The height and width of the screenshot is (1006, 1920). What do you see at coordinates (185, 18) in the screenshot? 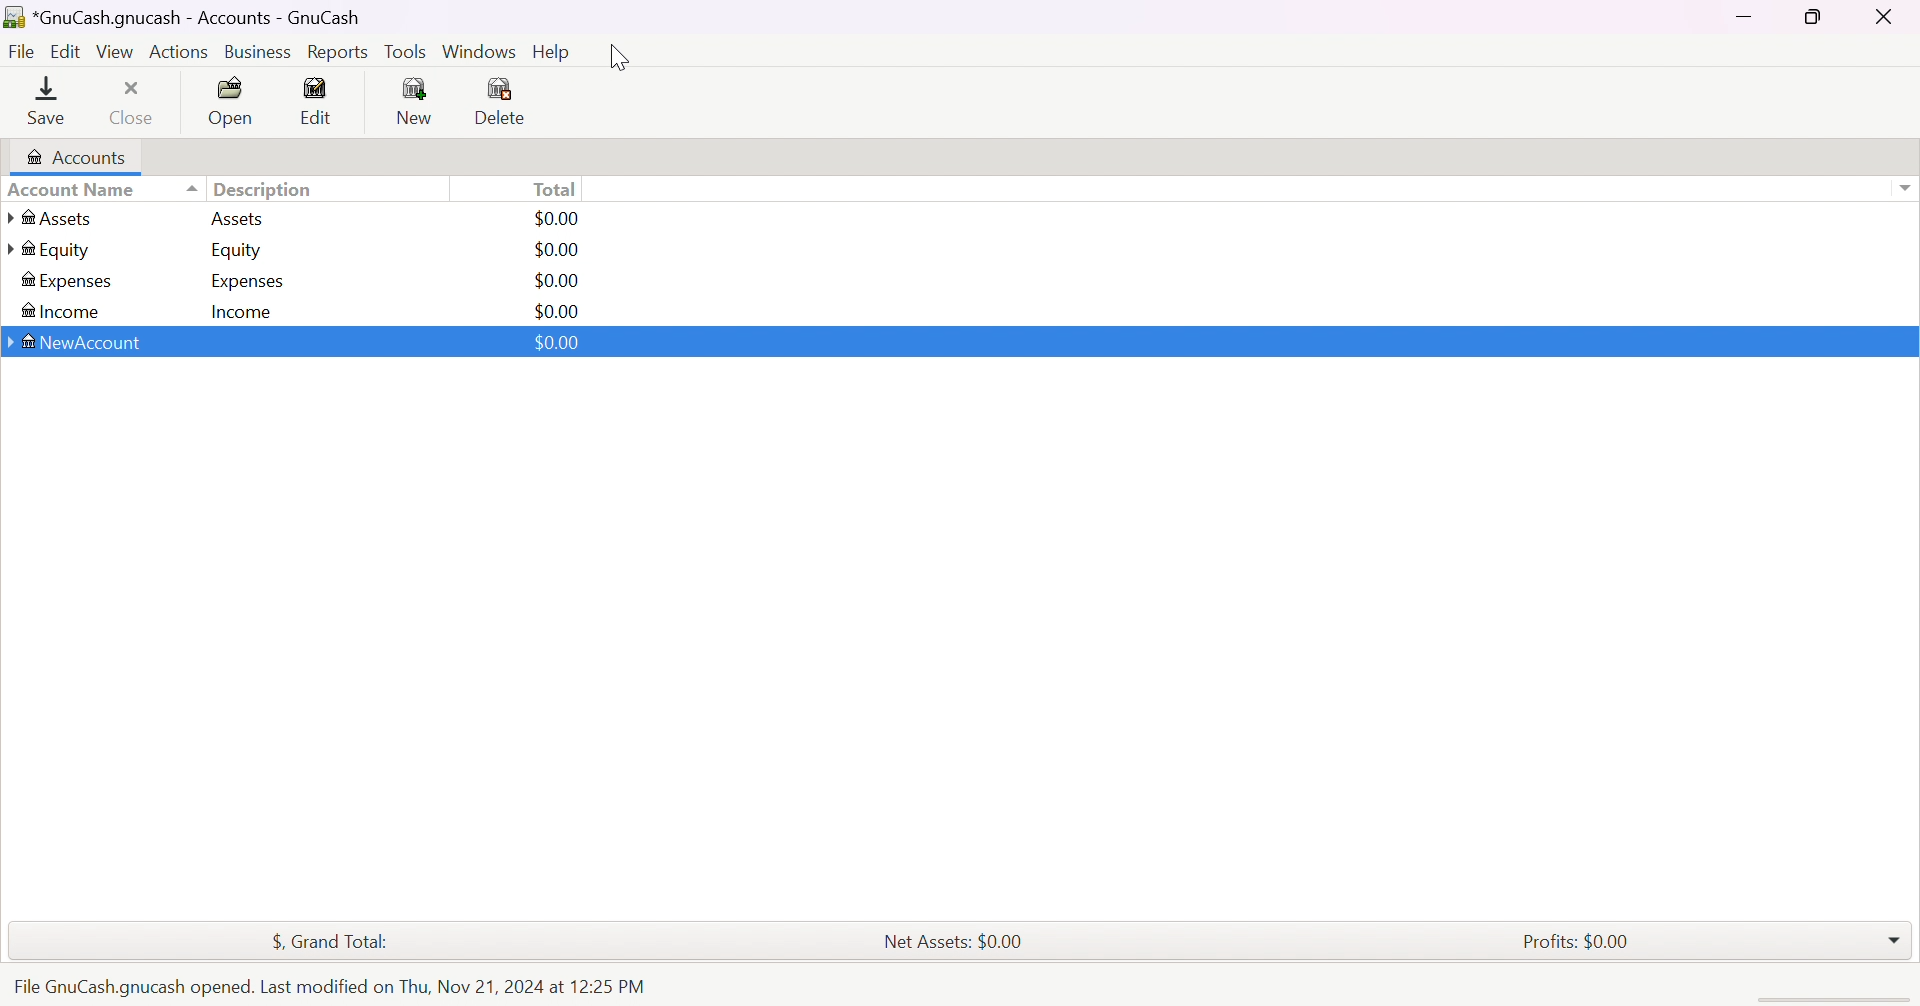
I see `GnuCash.gnucash - Accounts - GnuCash` at bounding box center [185, 18].